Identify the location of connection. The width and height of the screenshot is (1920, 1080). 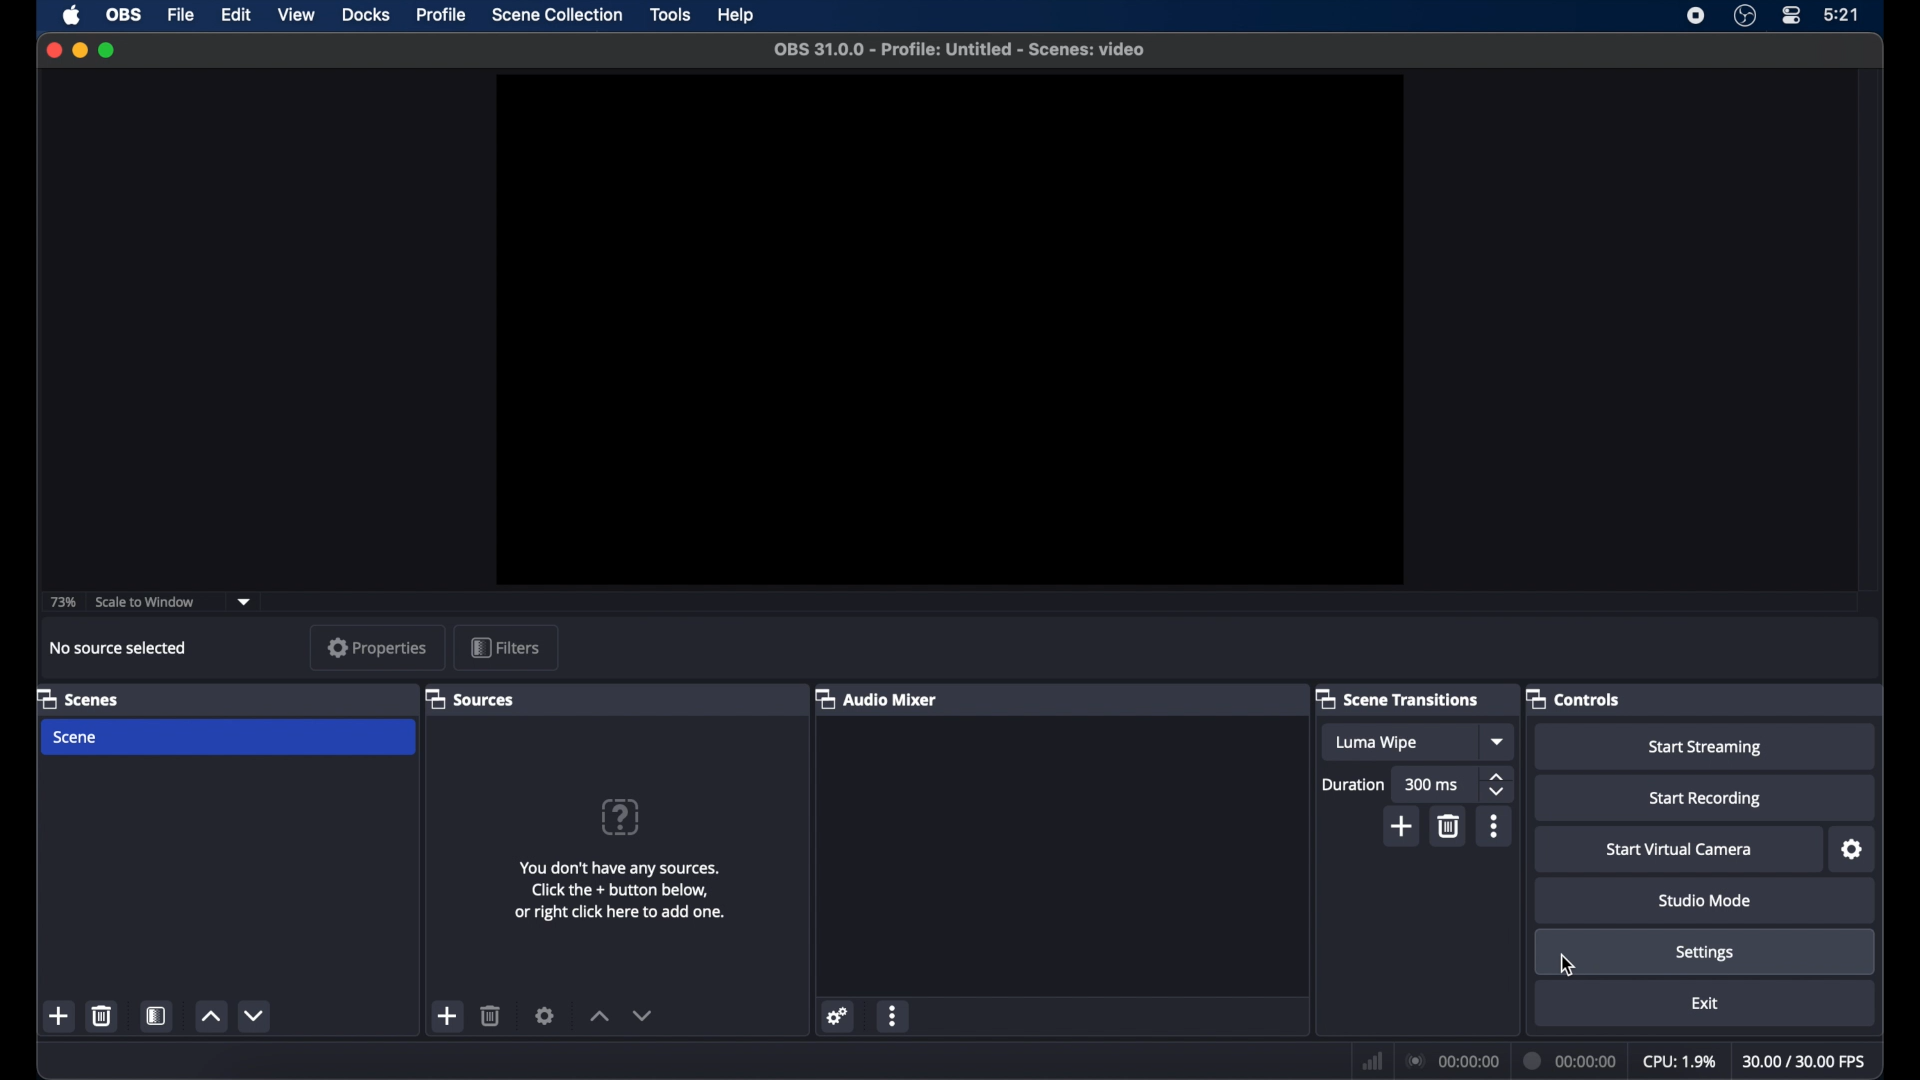
(1452, 1061).